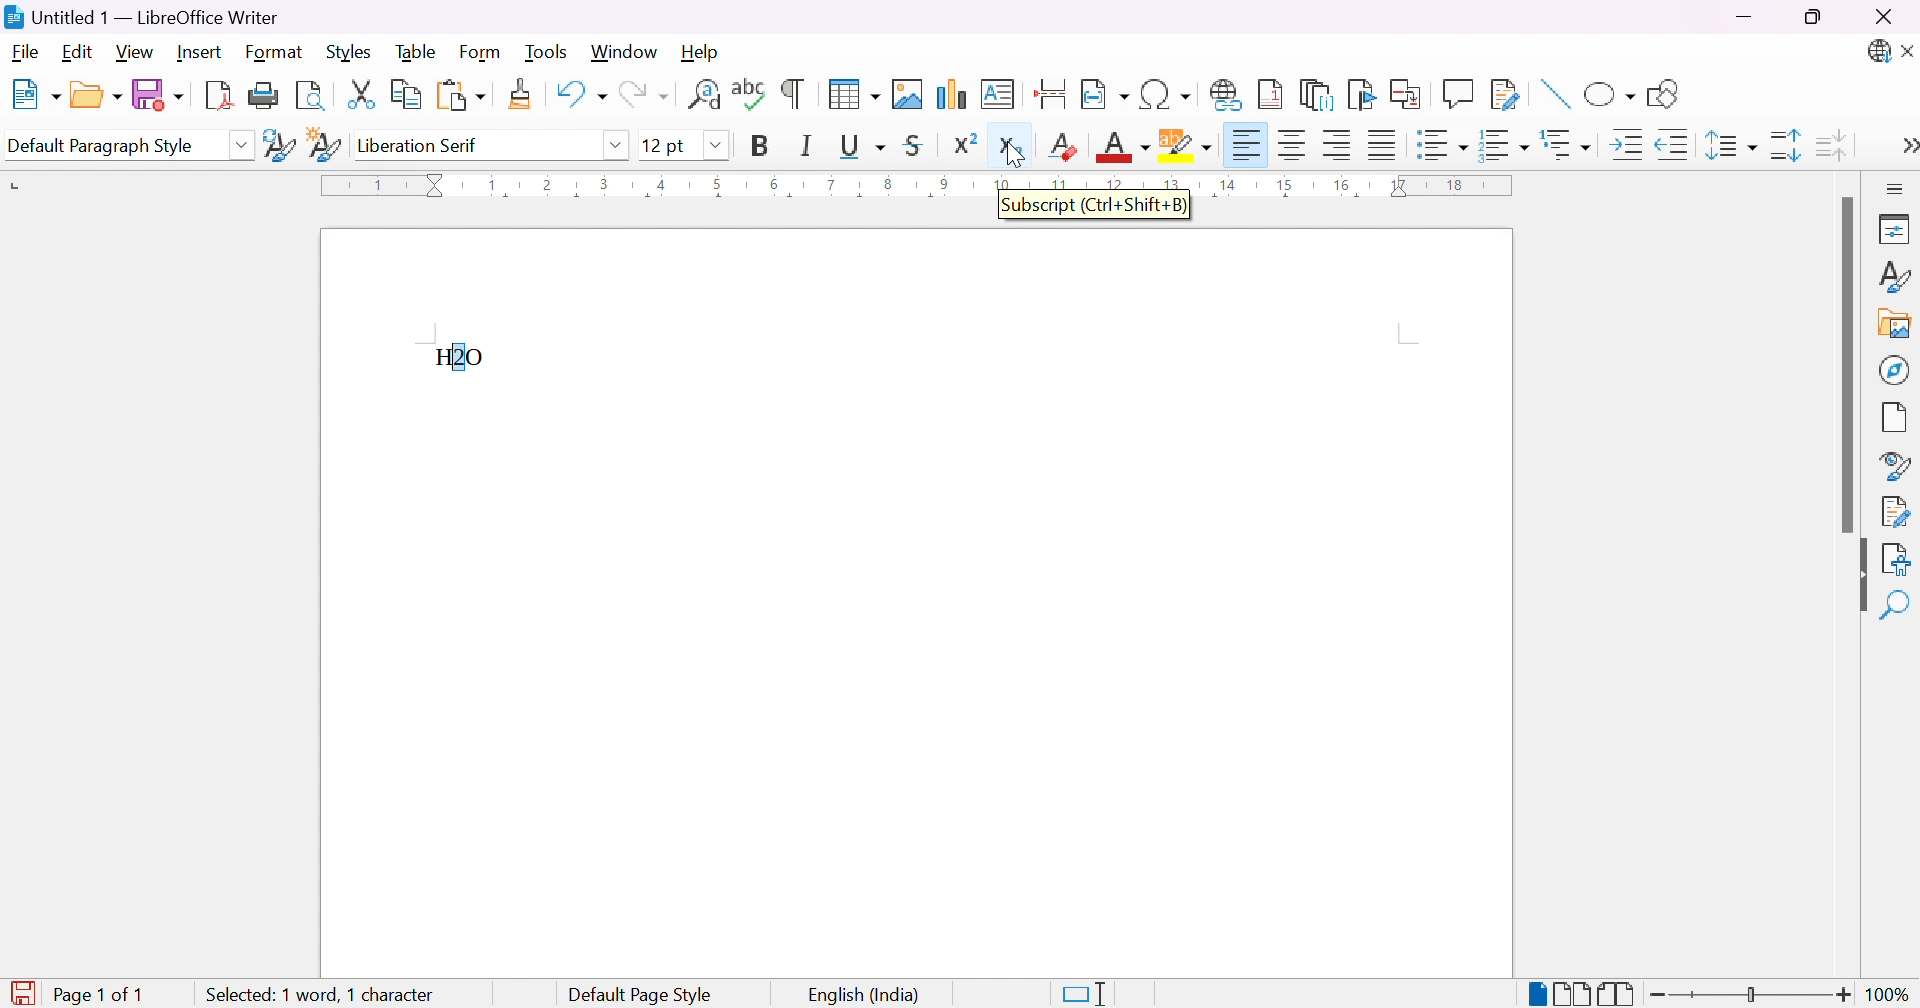 This screenshot has width=1920, height=1008. Describe the element at coordinates (964, 143) in the screenshot. I see `Superscript` at that location.